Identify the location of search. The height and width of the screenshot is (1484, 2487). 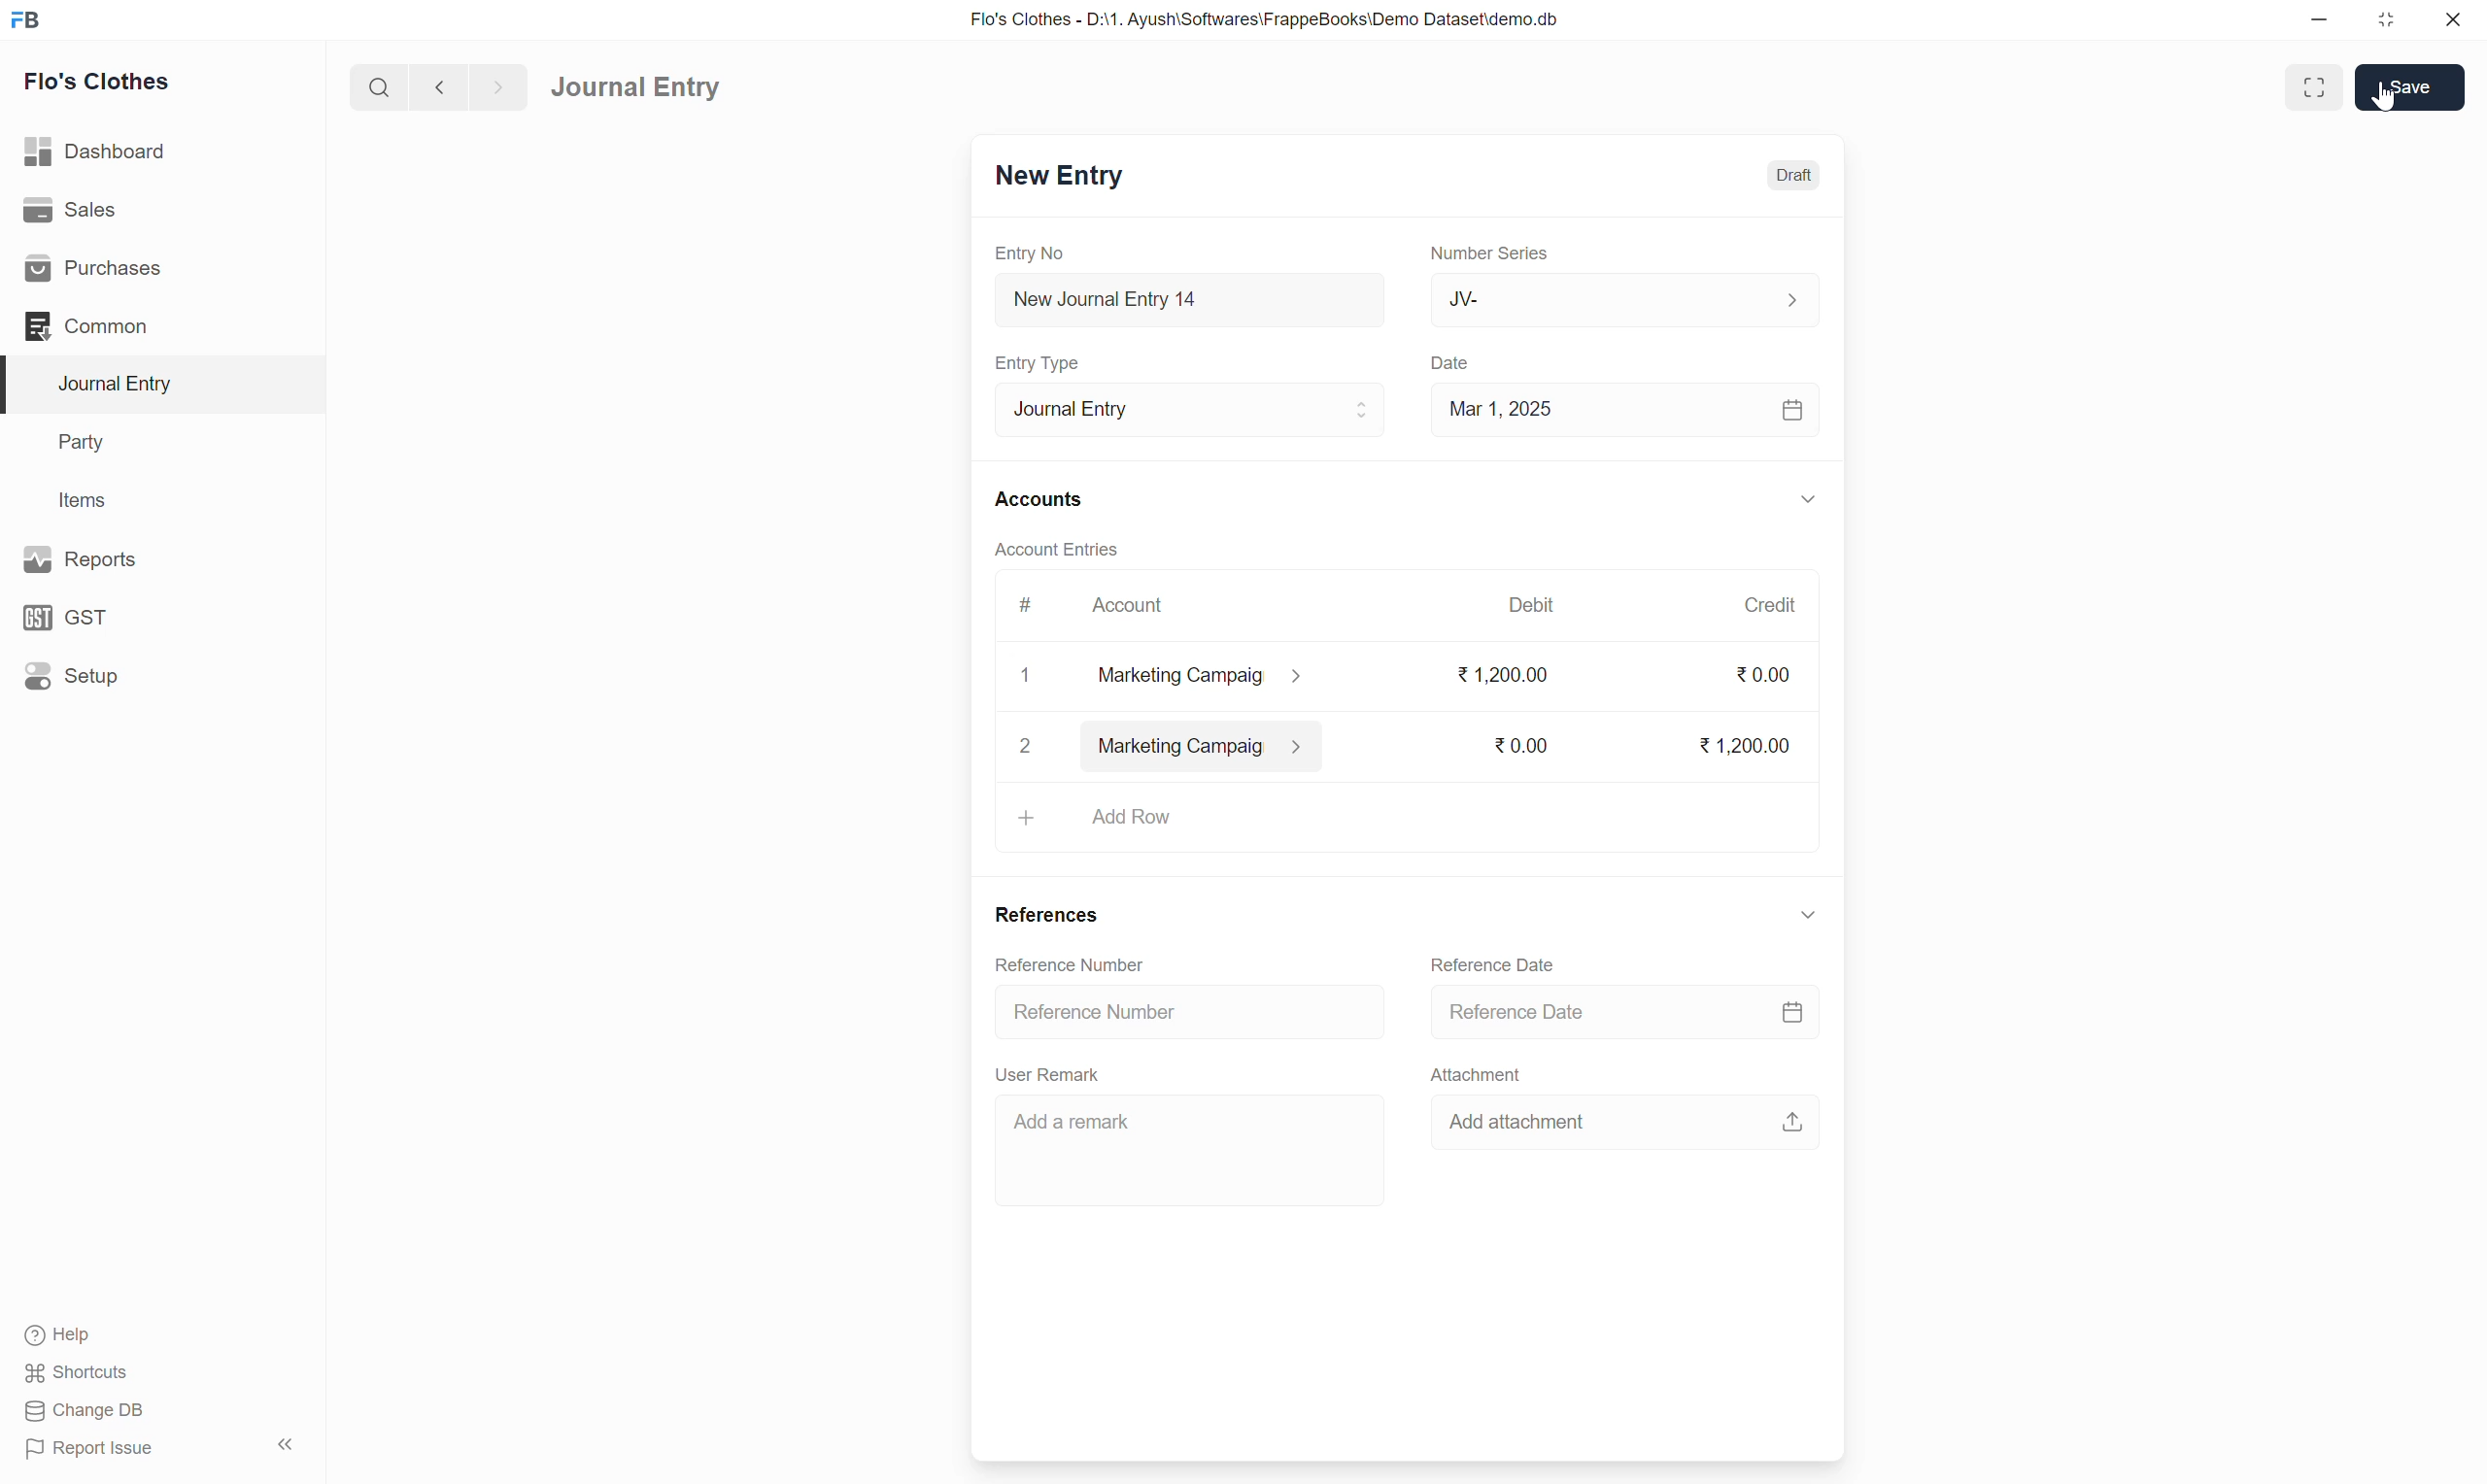
(377, 87).